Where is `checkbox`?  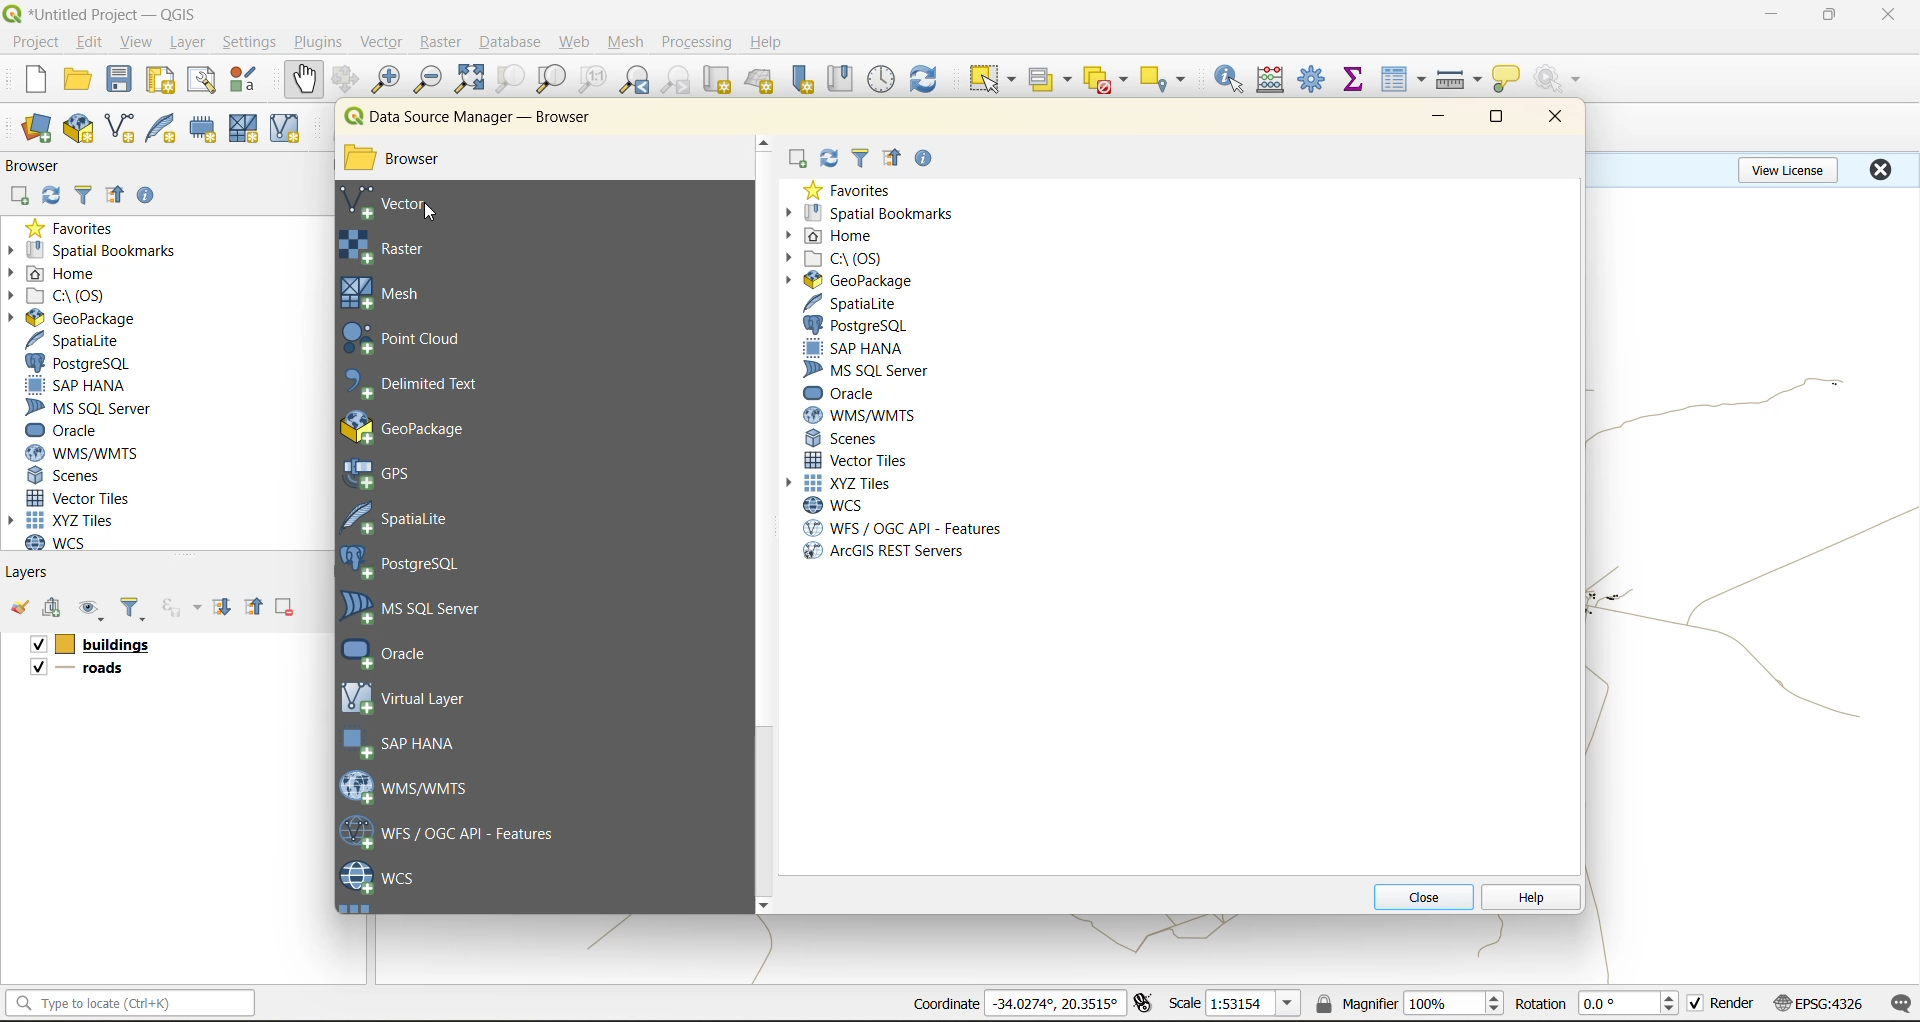 checkbox is located at coordinates (35, 645).